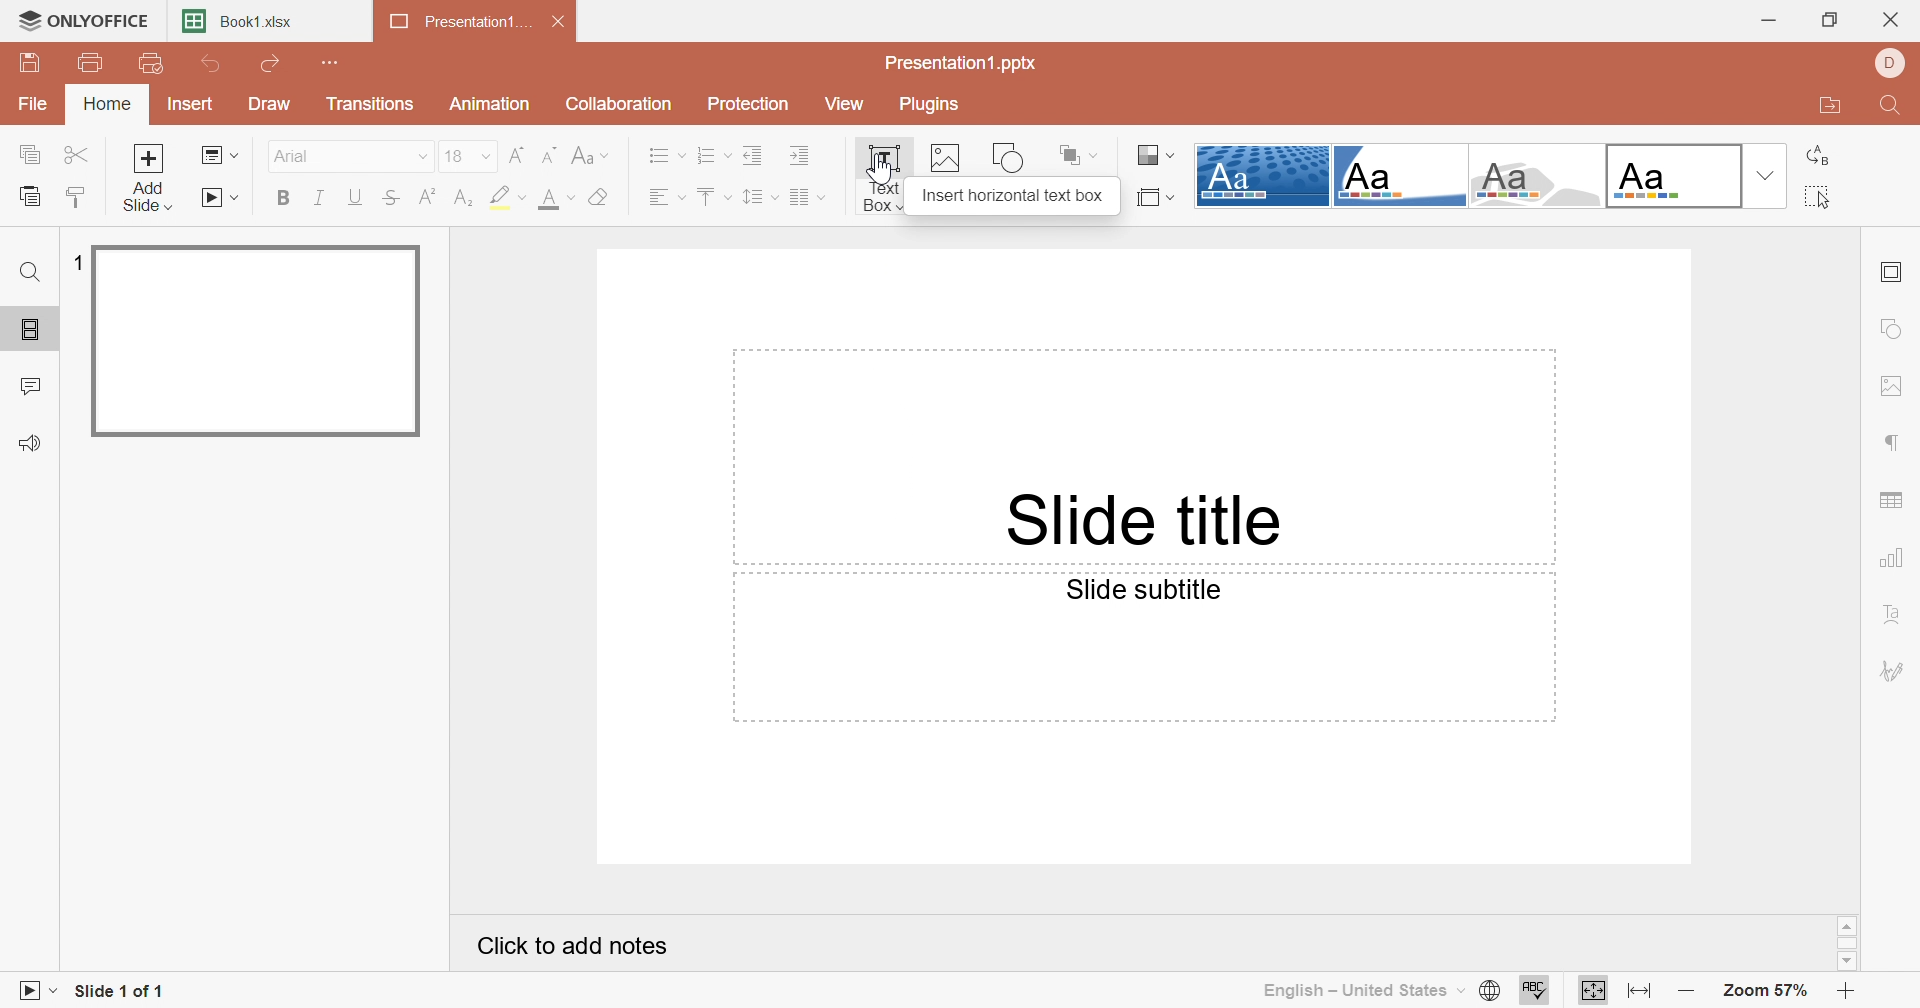  I want to click on Book1.xlsx, so click(237, 20).